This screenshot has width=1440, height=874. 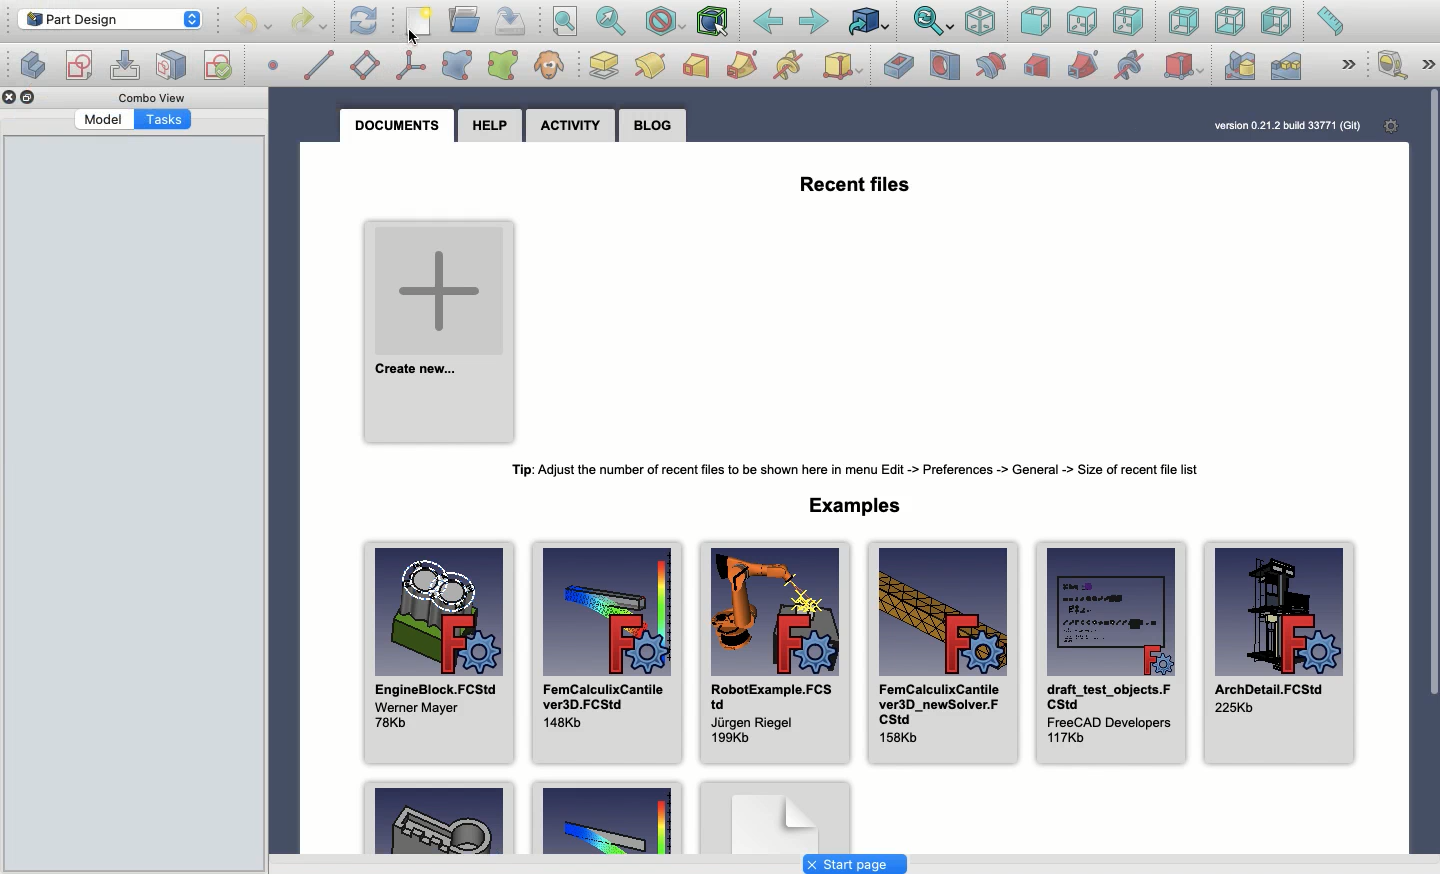 I want to click on Hole, so click(x=945, y=66).